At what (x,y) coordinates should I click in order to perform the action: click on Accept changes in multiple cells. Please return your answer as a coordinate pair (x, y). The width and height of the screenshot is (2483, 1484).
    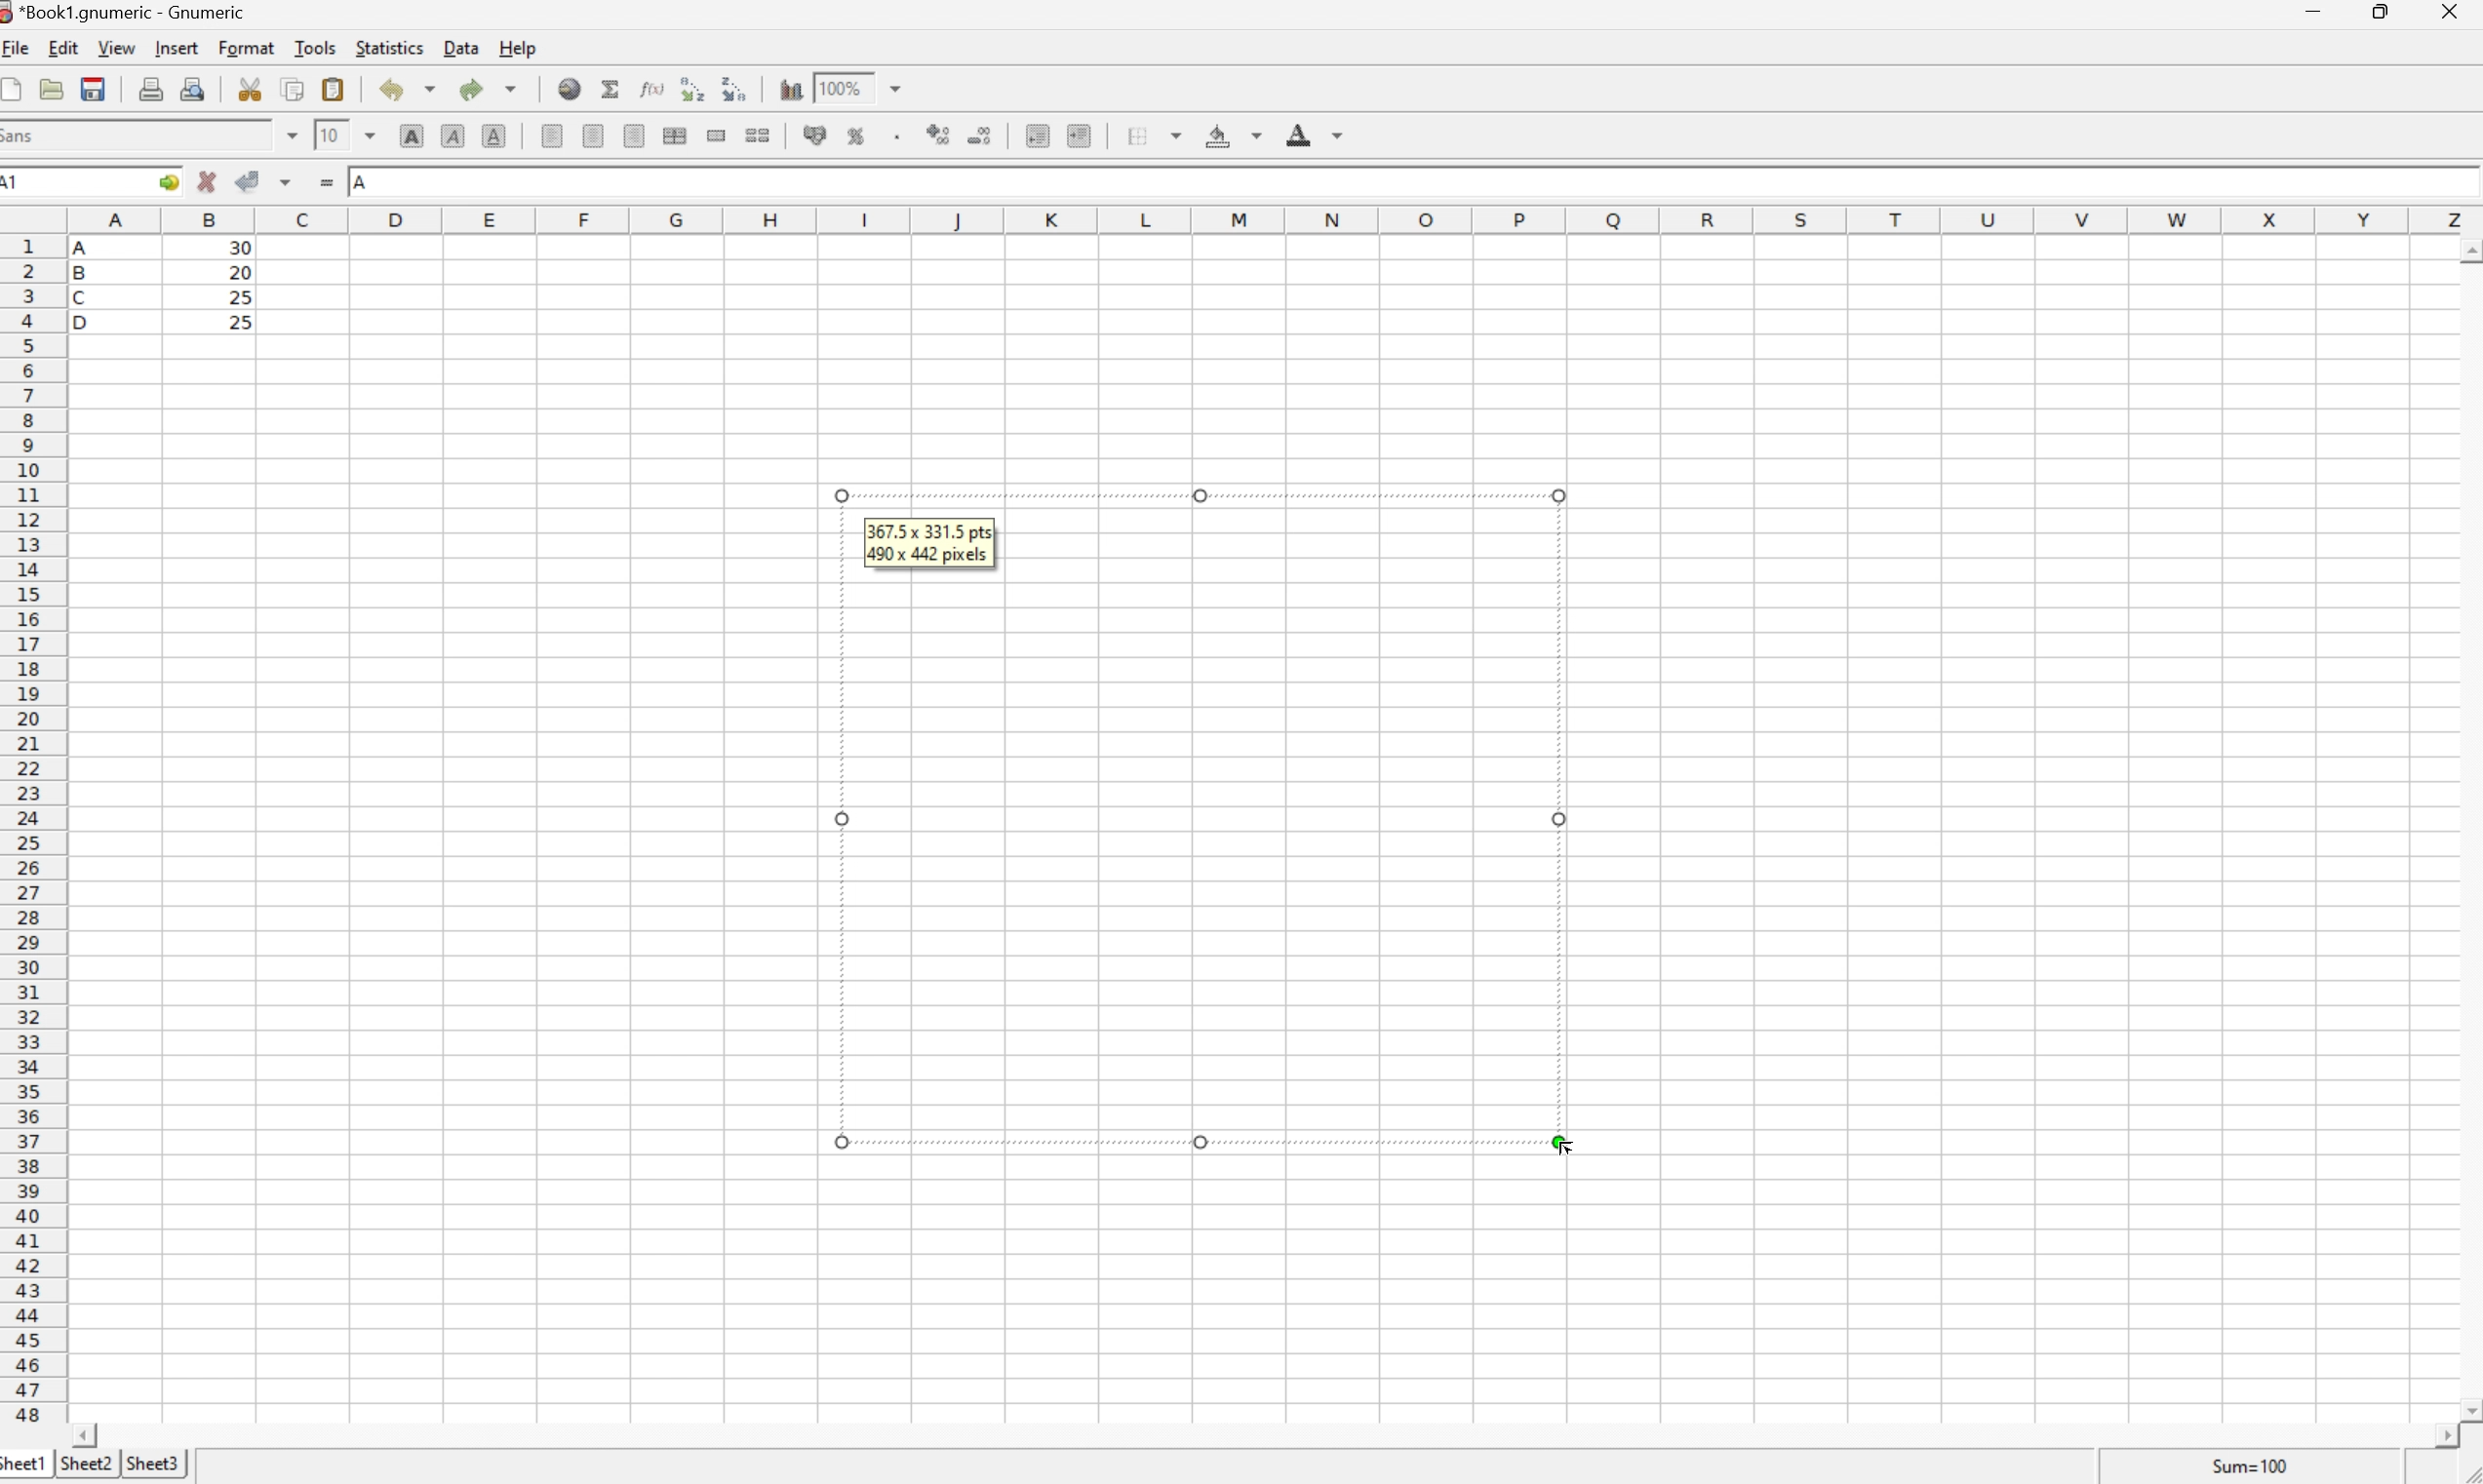
    Looking at the image, I should click on (287, 179).